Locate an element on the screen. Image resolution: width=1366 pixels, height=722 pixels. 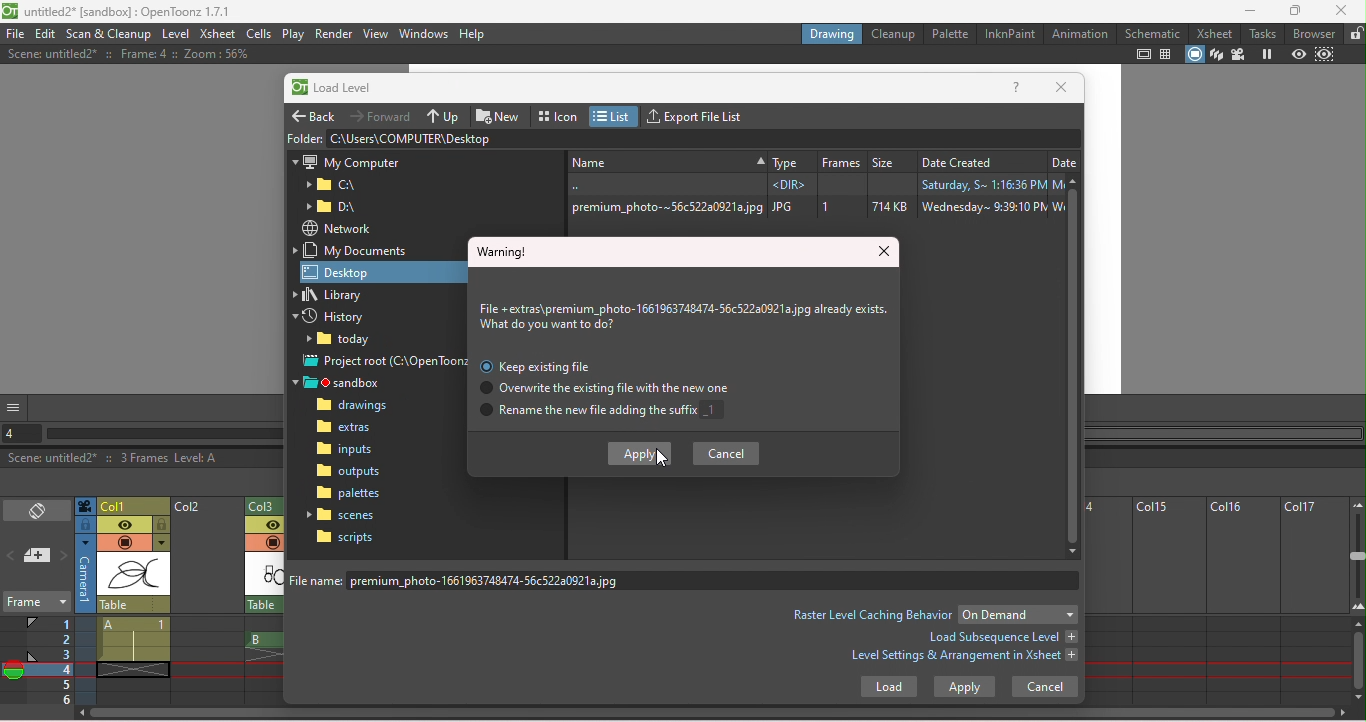
Folder is located at coordinates (337, 207).